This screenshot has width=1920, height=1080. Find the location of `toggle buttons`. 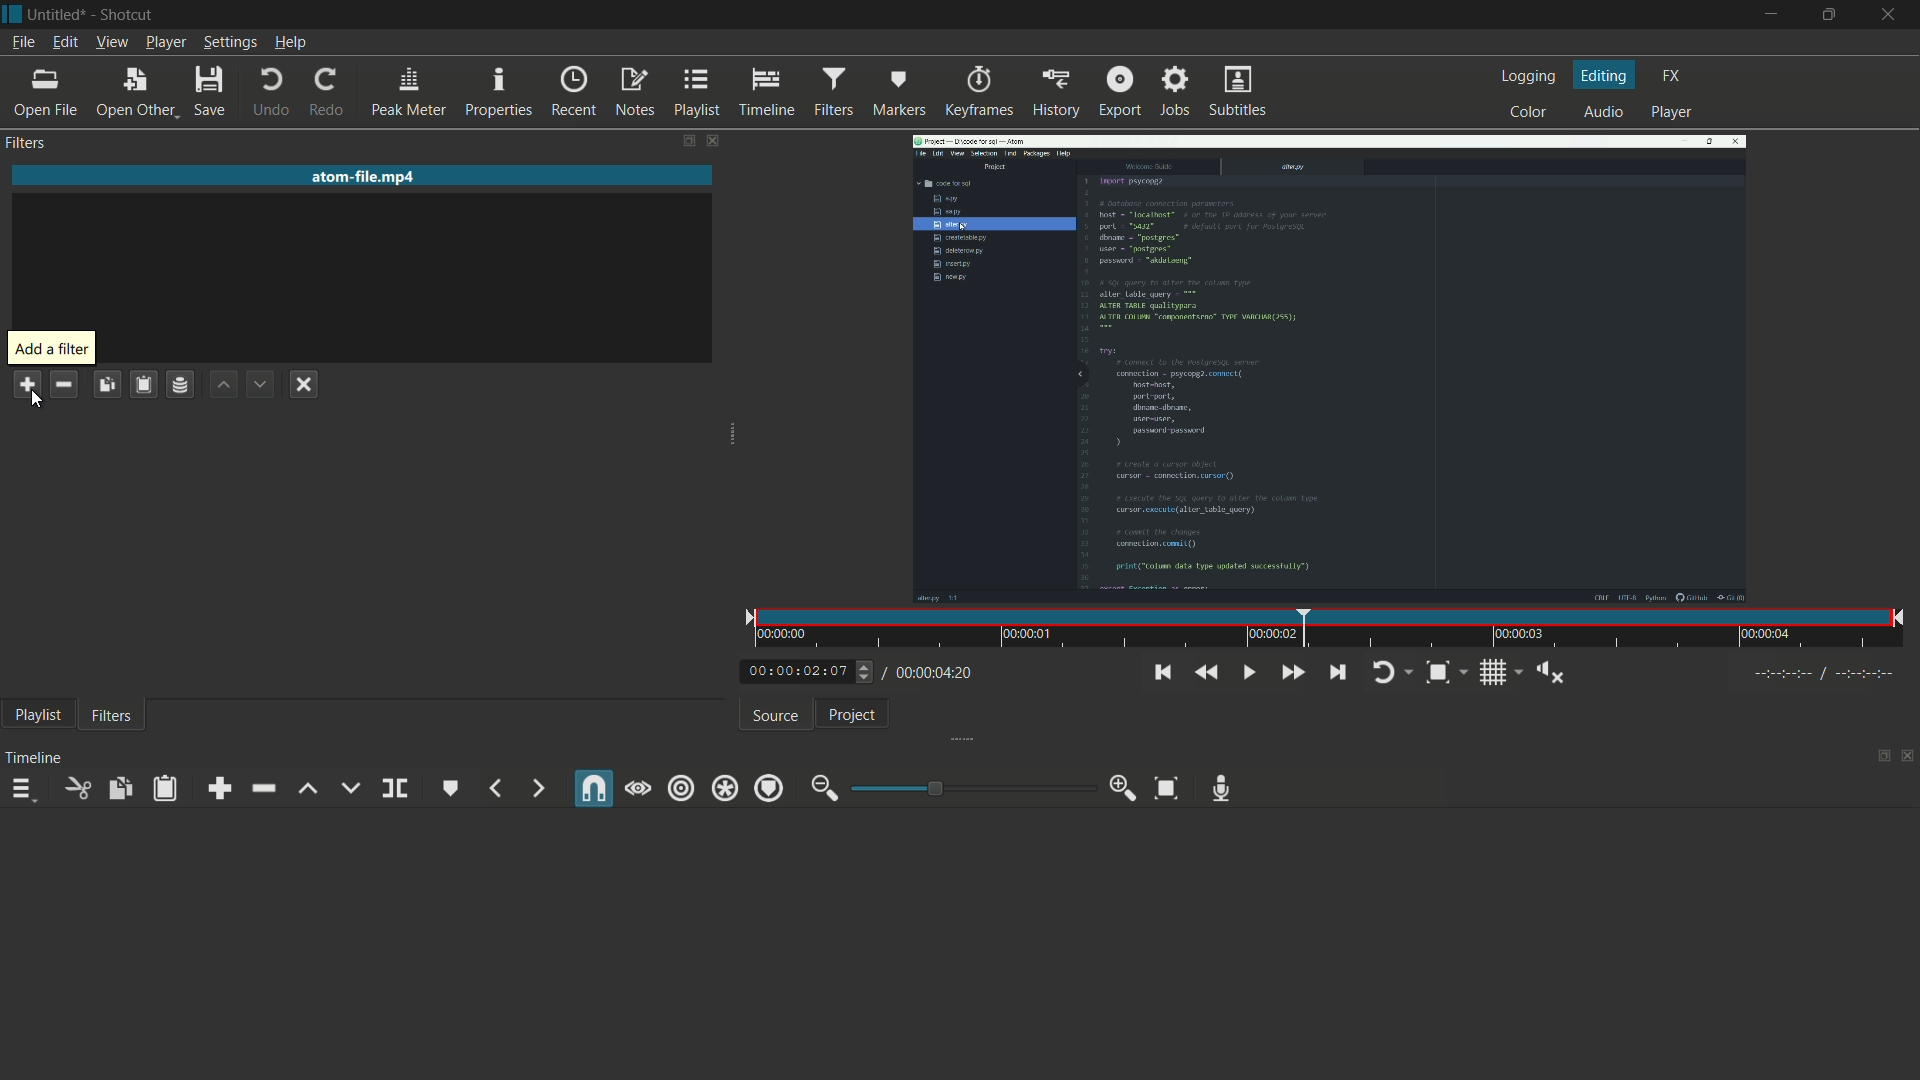

toggle buttons is located at coordinates (866, 673).